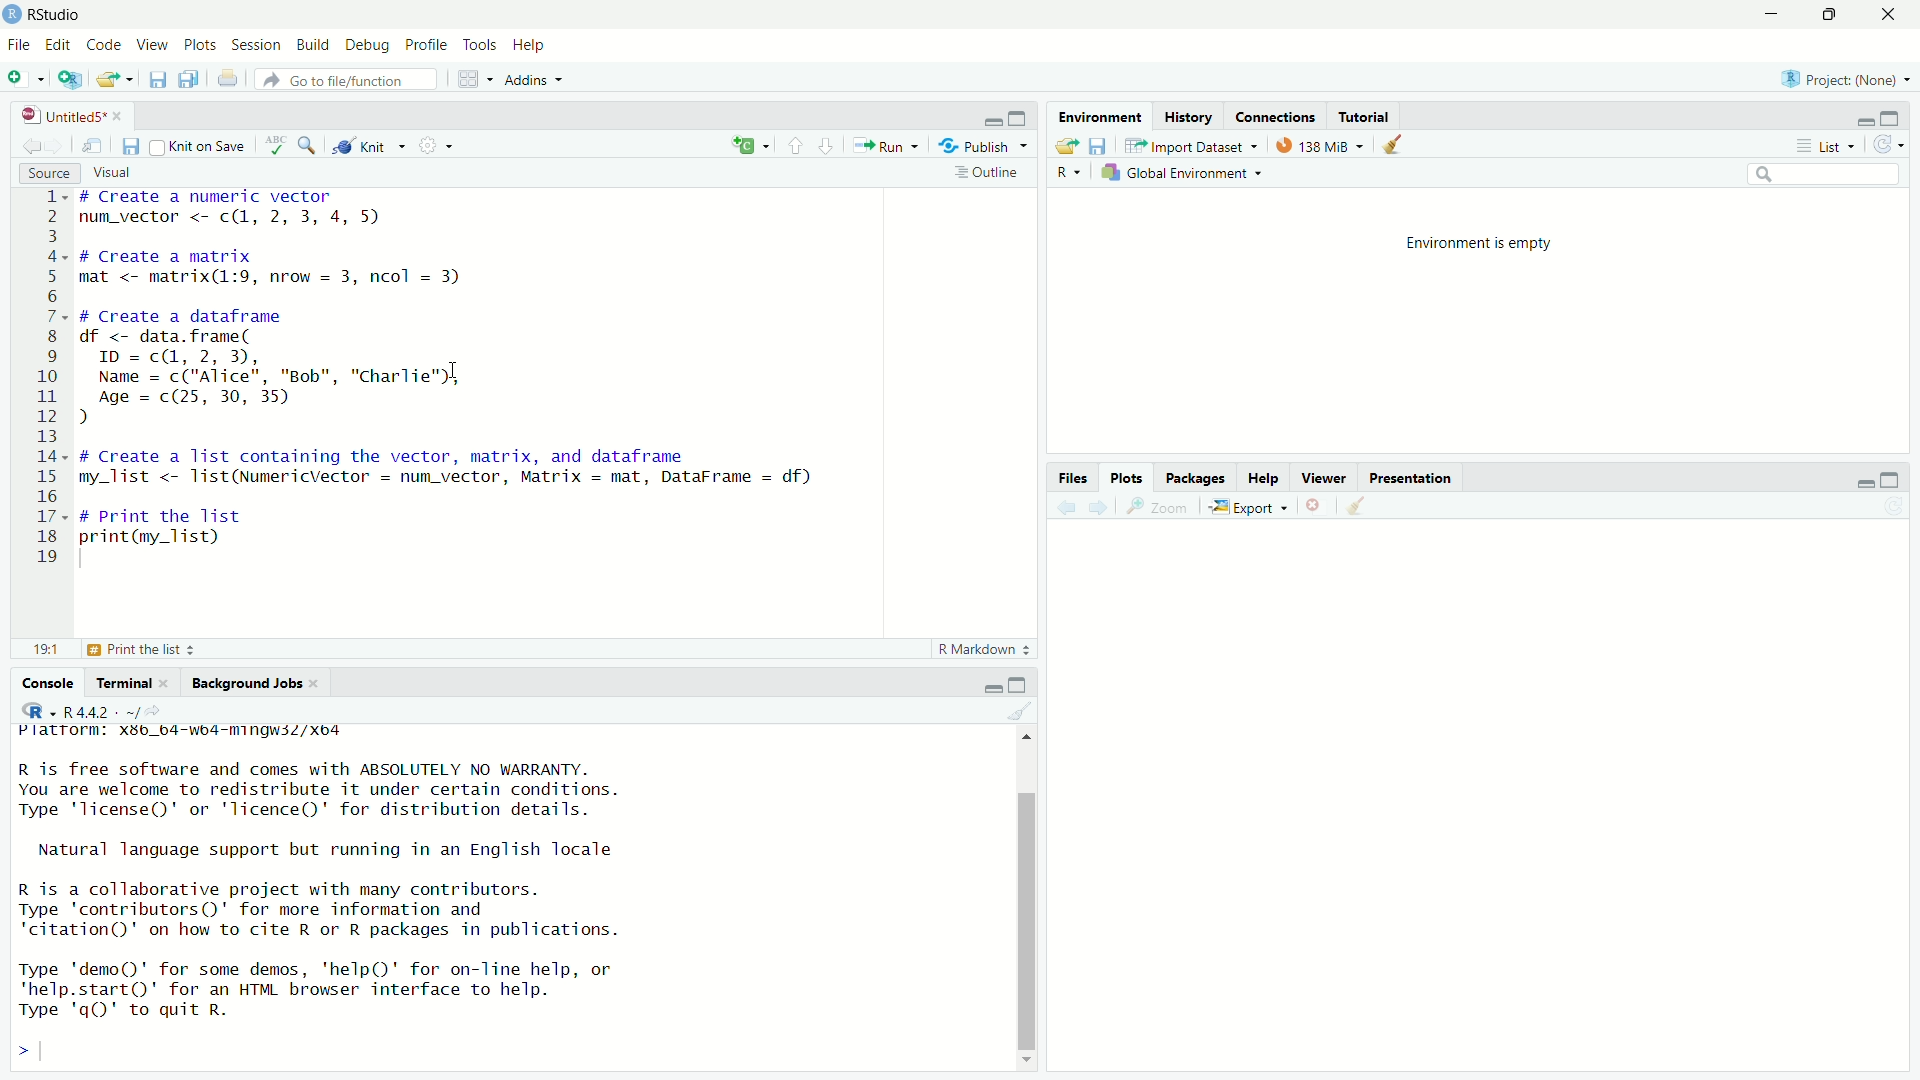  What do you see at coordinates (1032, 892) in the screenshot?
I see `scroll bar` at bounding box center [1032, 892].